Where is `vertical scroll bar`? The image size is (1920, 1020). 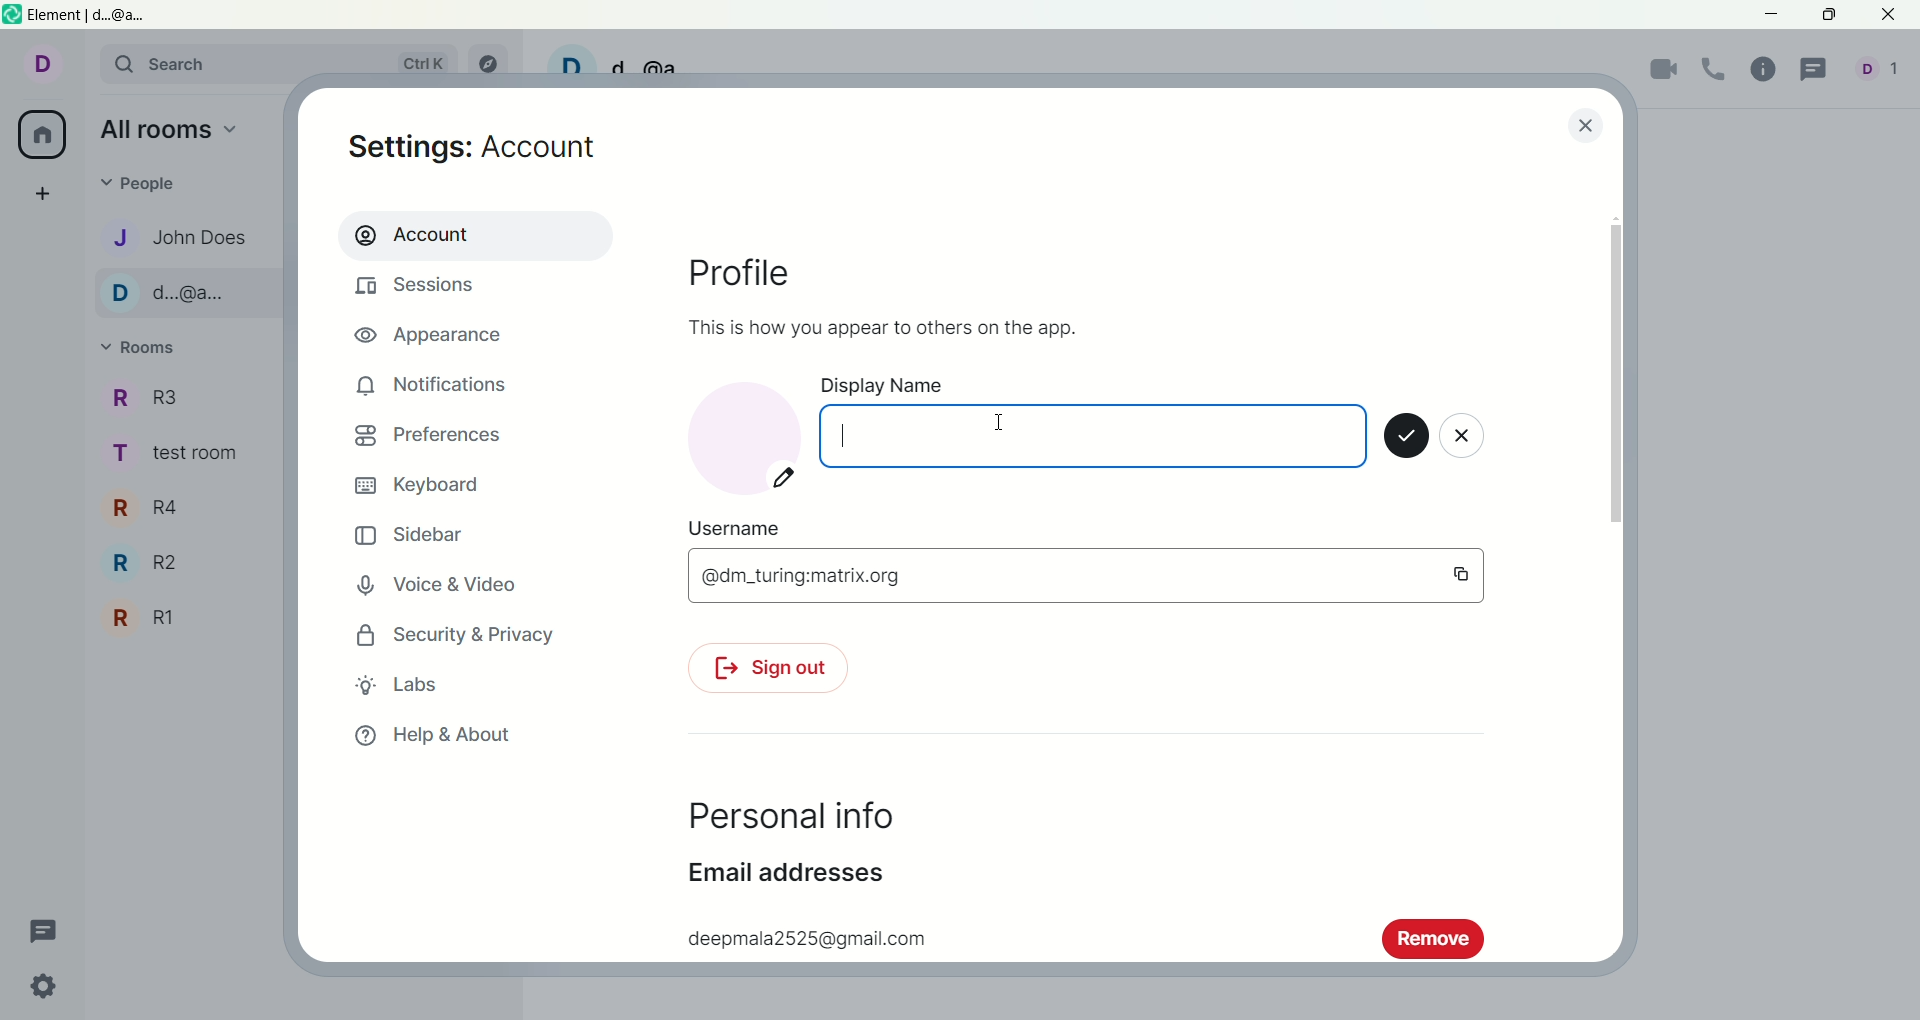 vertical scroll bar is located at coordinates (1618, 578).